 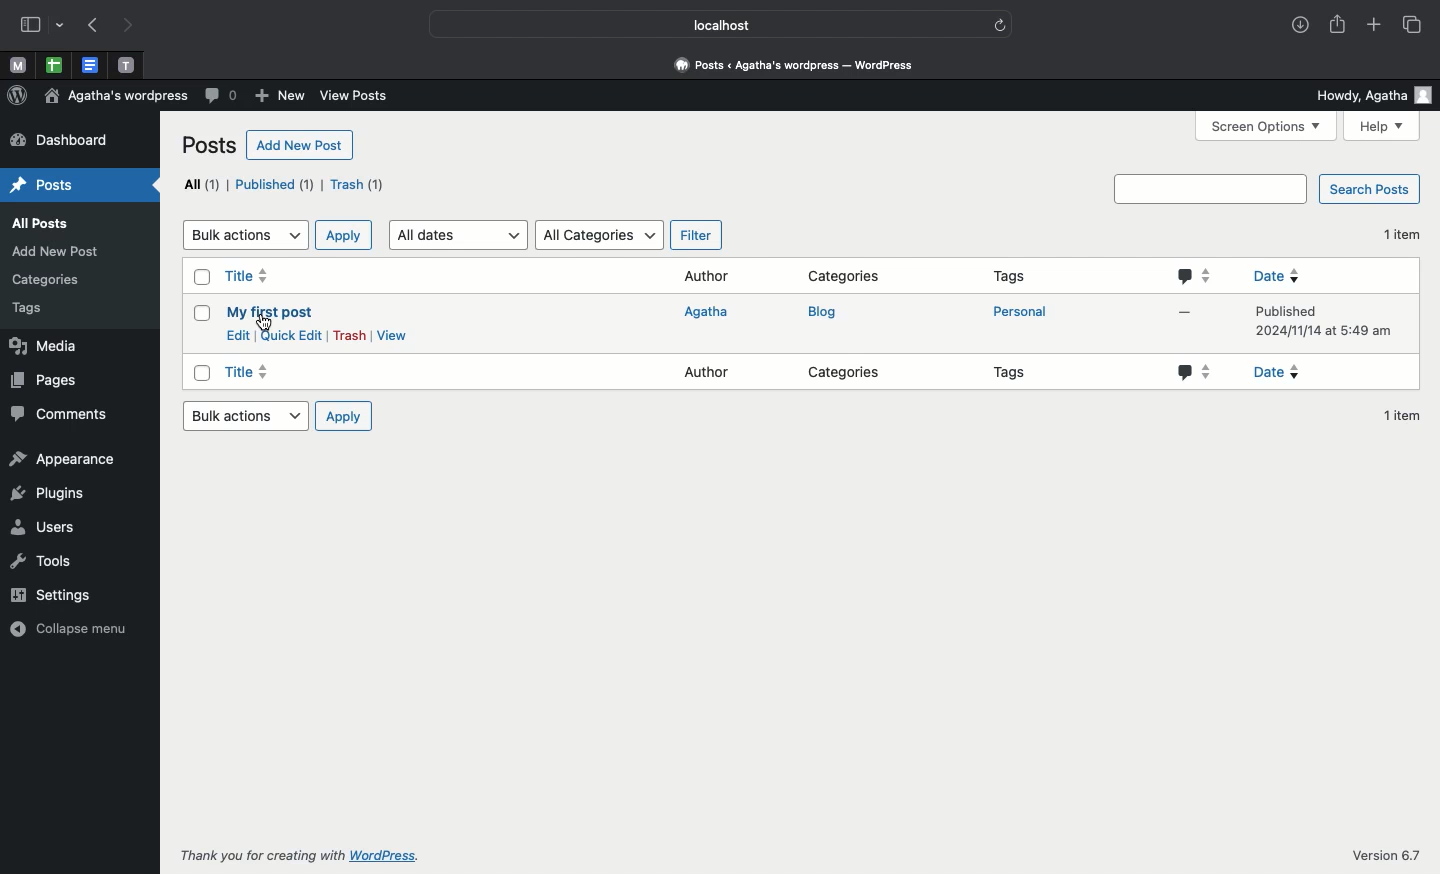 I want to click on 1 item, so click(x=1401, y=232).